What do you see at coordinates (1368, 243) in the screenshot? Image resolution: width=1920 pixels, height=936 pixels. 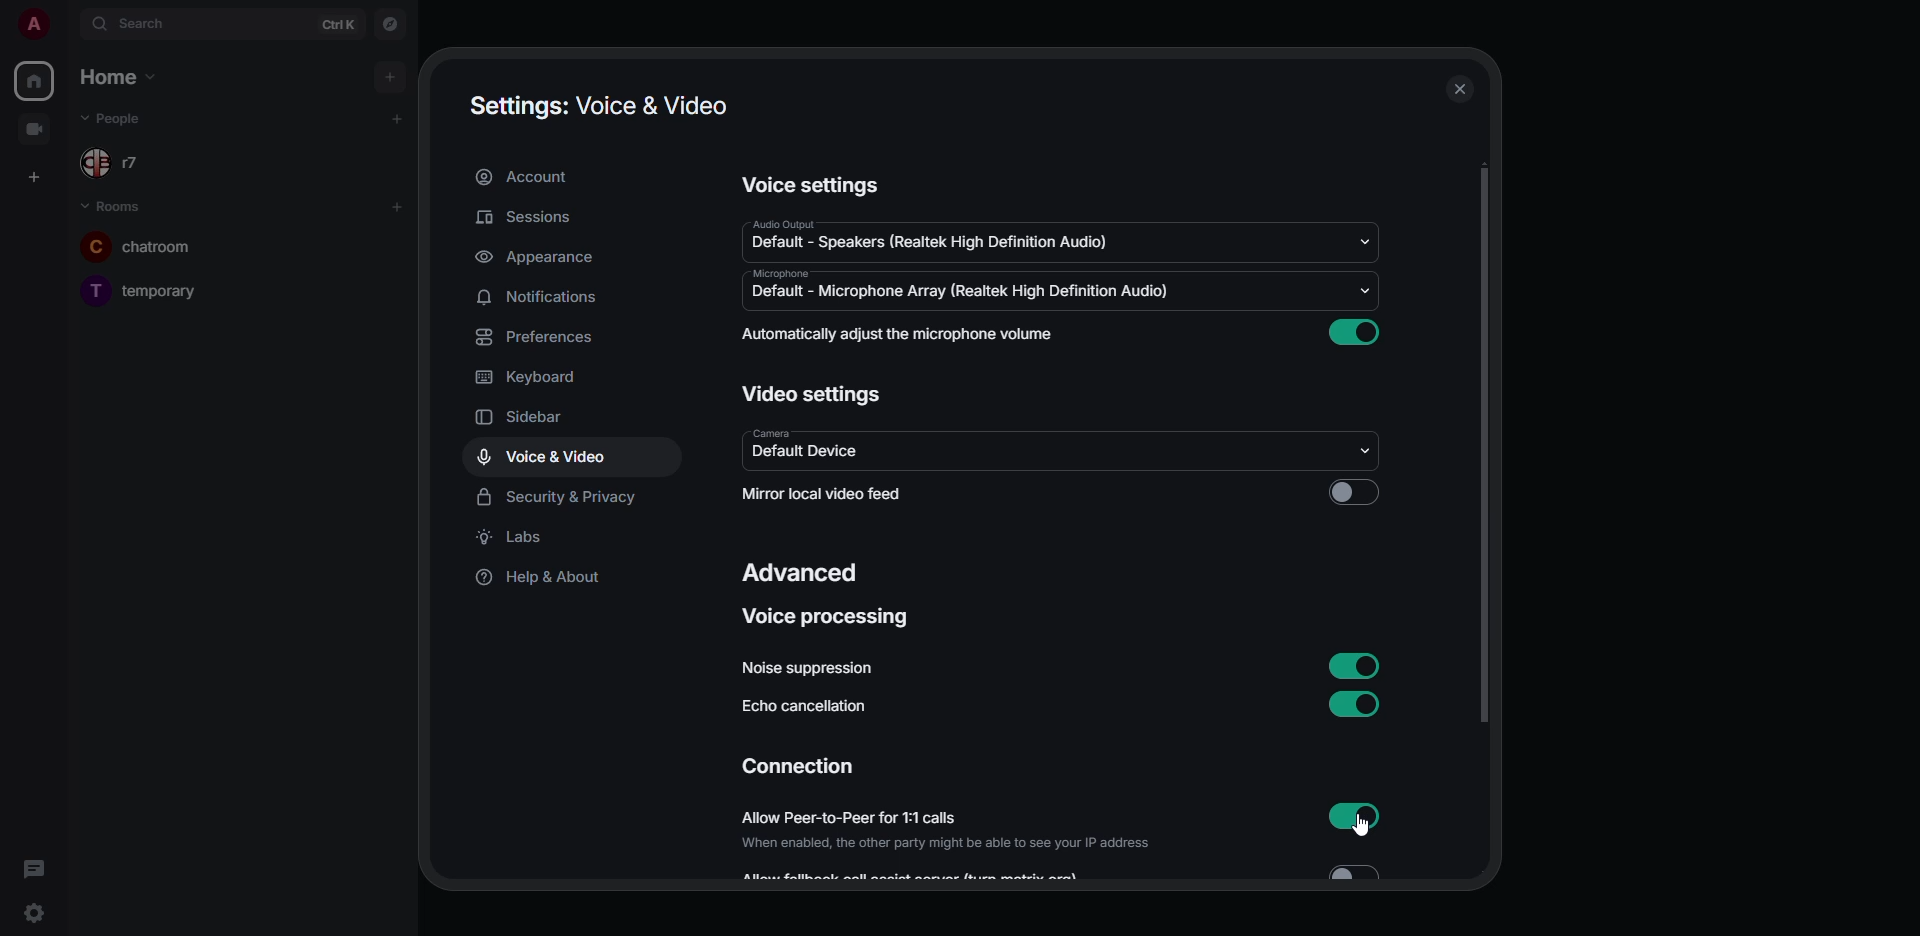 I see `drop down` at bounding box center [1368, 243].